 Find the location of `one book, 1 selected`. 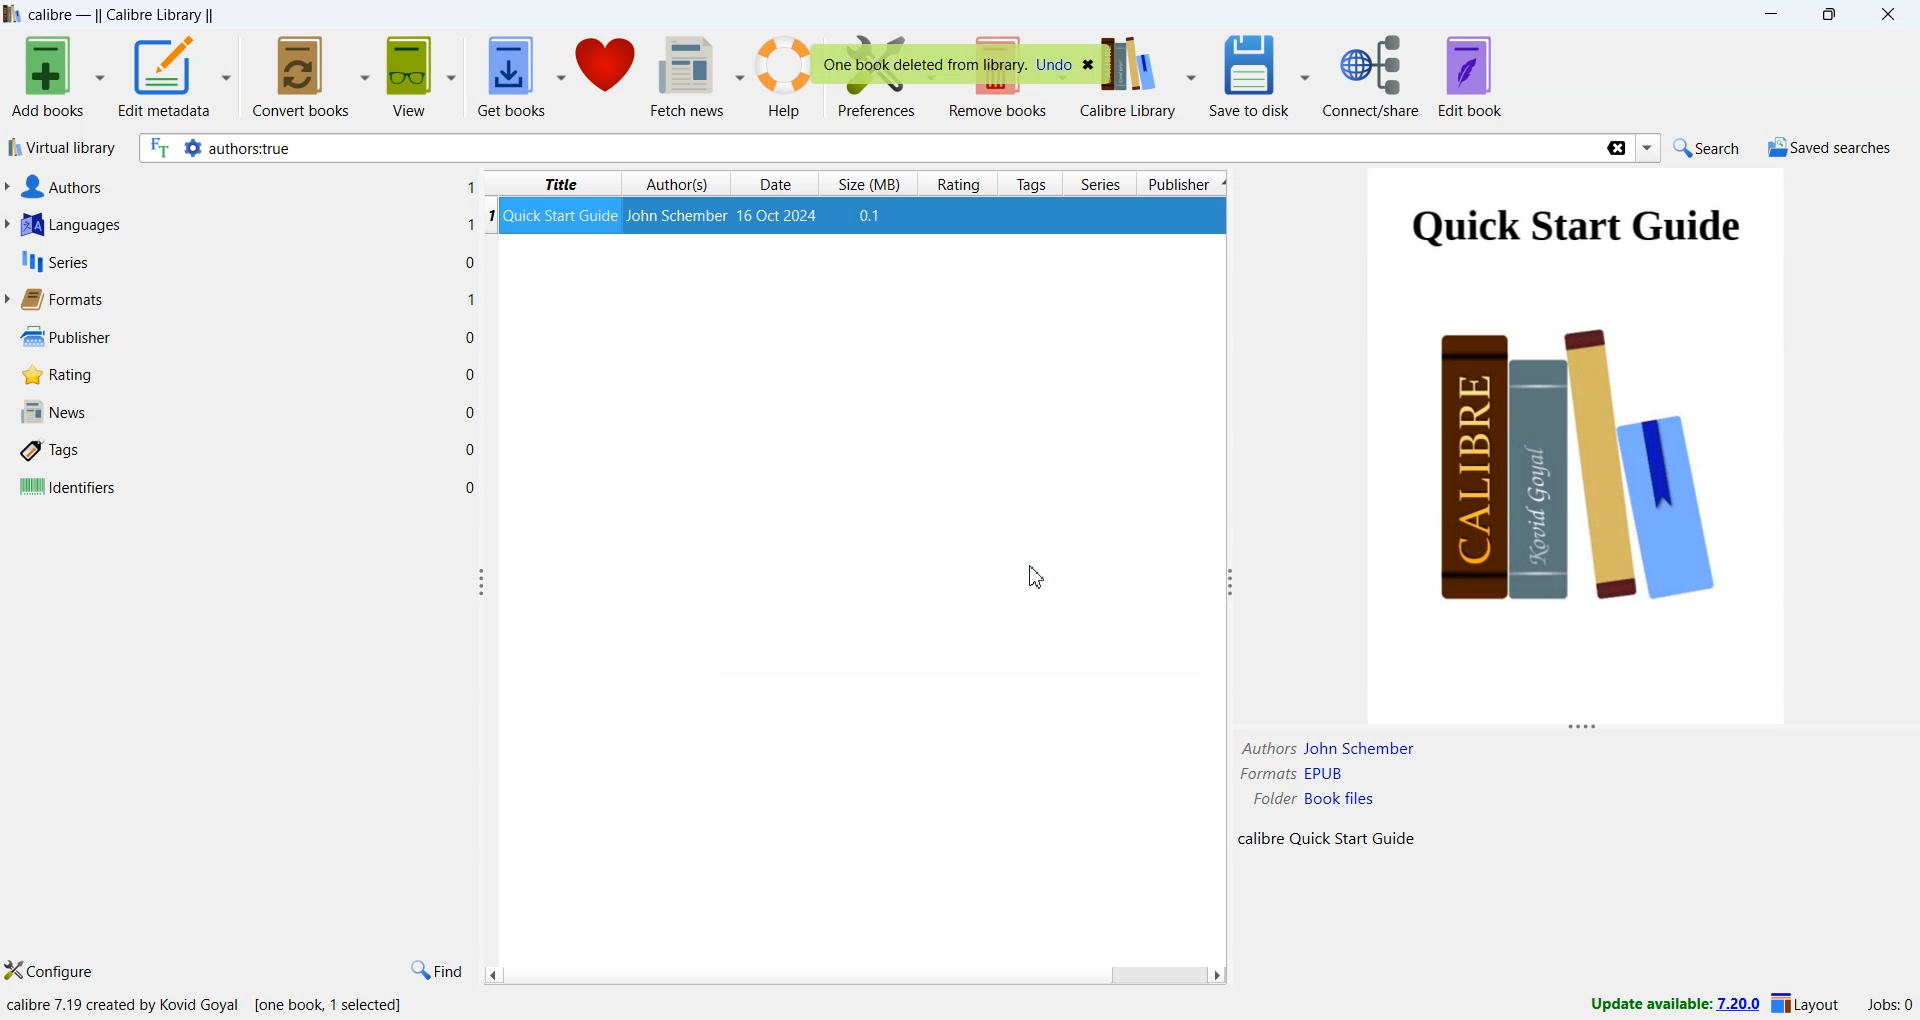

one book, 1 selected is located at coordinates (332, 1006).